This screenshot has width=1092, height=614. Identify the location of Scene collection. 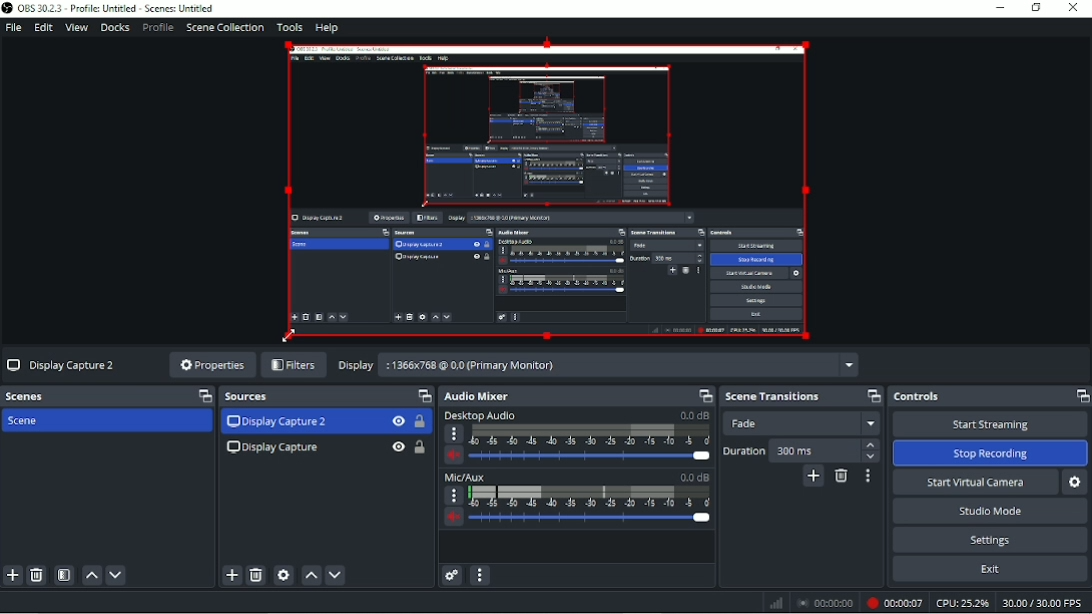
(225, 28).